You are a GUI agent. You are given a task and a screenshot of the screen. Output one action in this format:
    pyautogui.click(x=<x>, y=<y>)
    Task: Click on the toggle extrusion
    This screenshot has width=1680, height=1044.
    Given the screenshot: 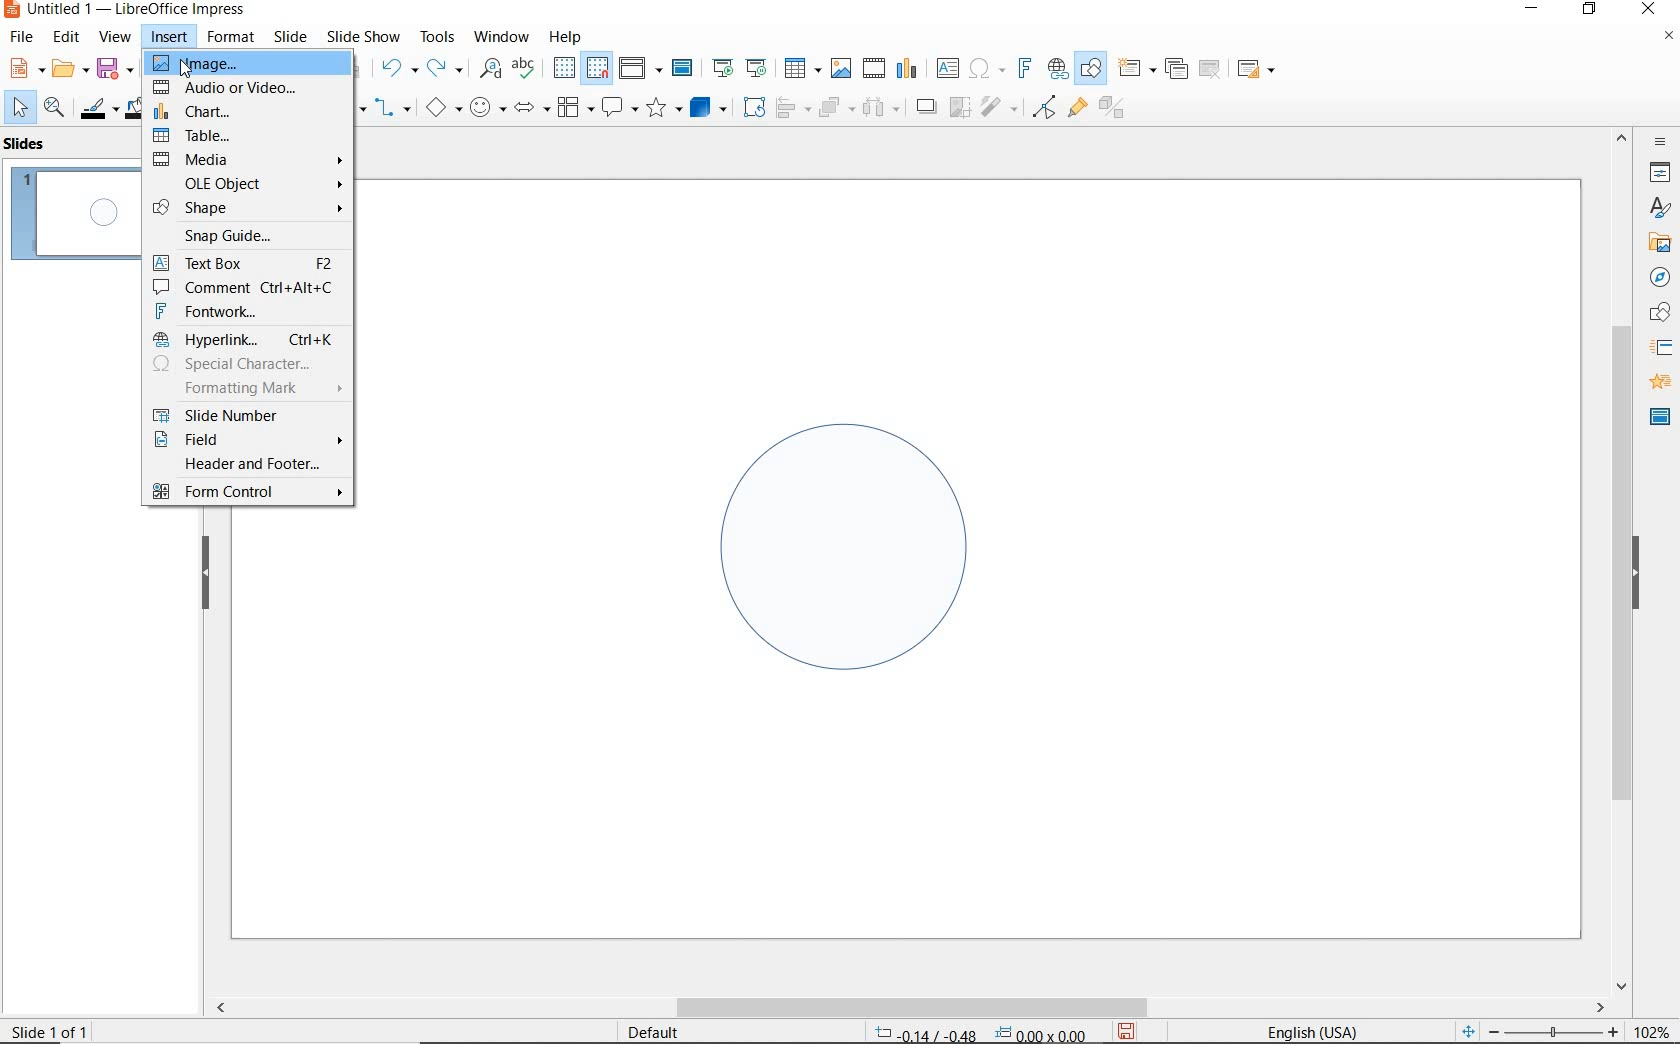 What is the action you would take?
    pyautogui.click(x=1117, y=110)
    